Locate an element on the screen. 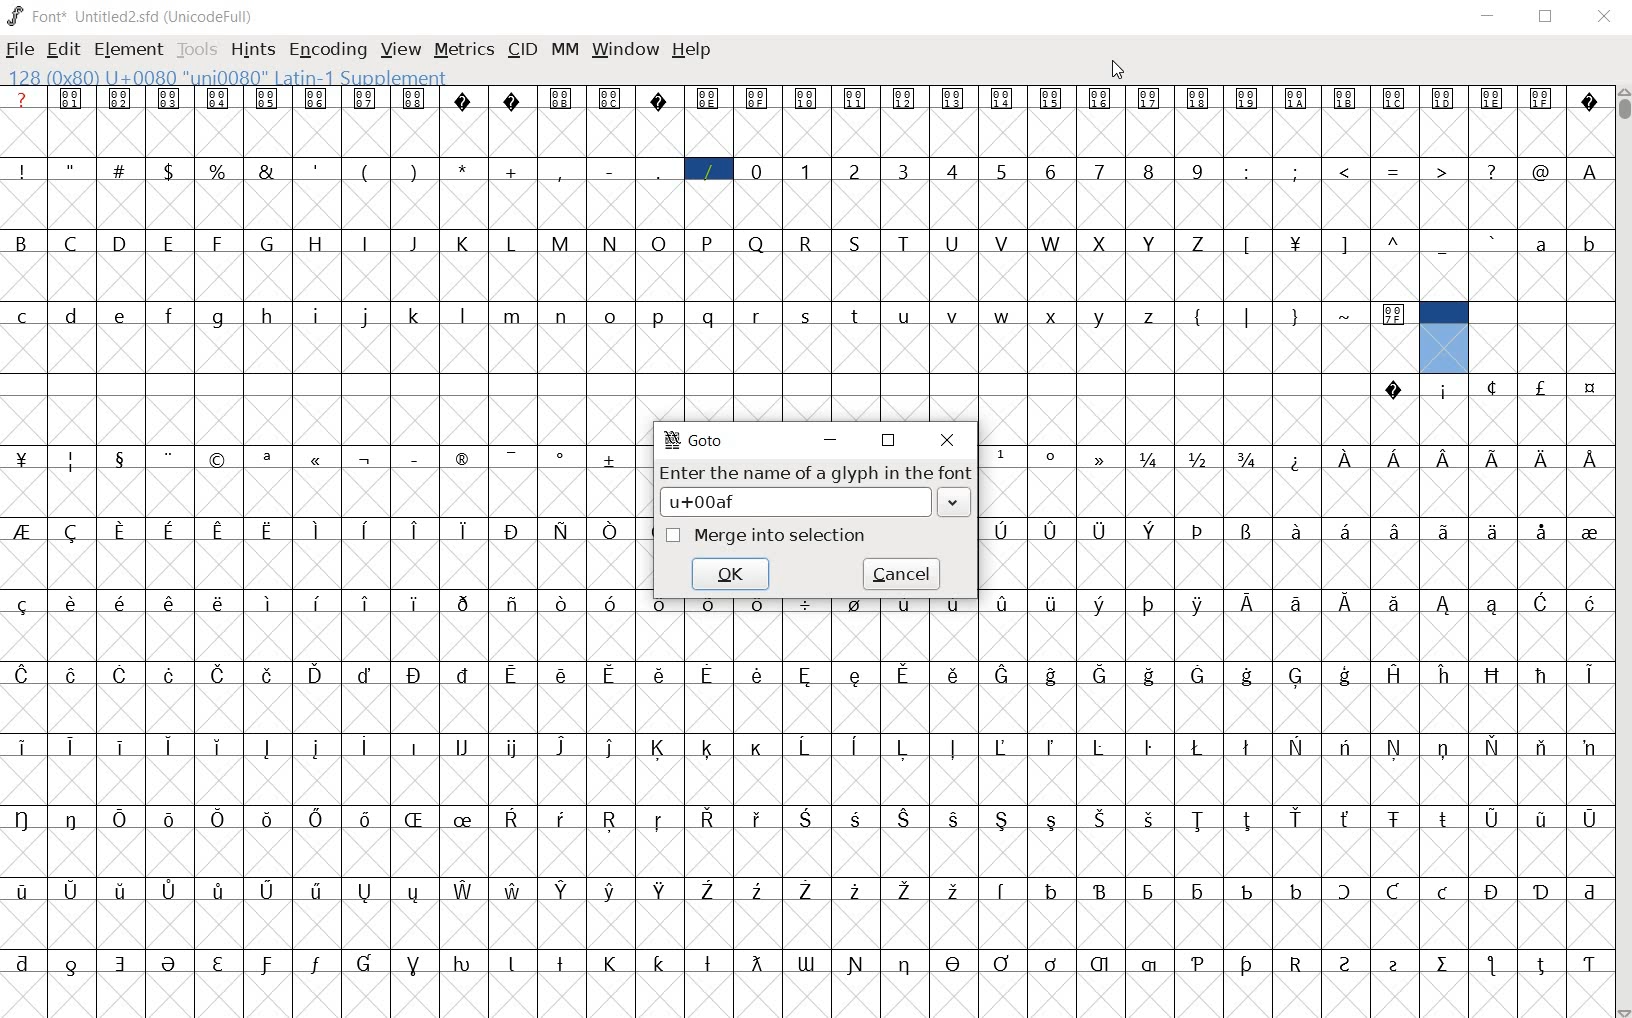 This screenshot has height=1018, width=1632. Symbol is located at coordinates (758, 602).